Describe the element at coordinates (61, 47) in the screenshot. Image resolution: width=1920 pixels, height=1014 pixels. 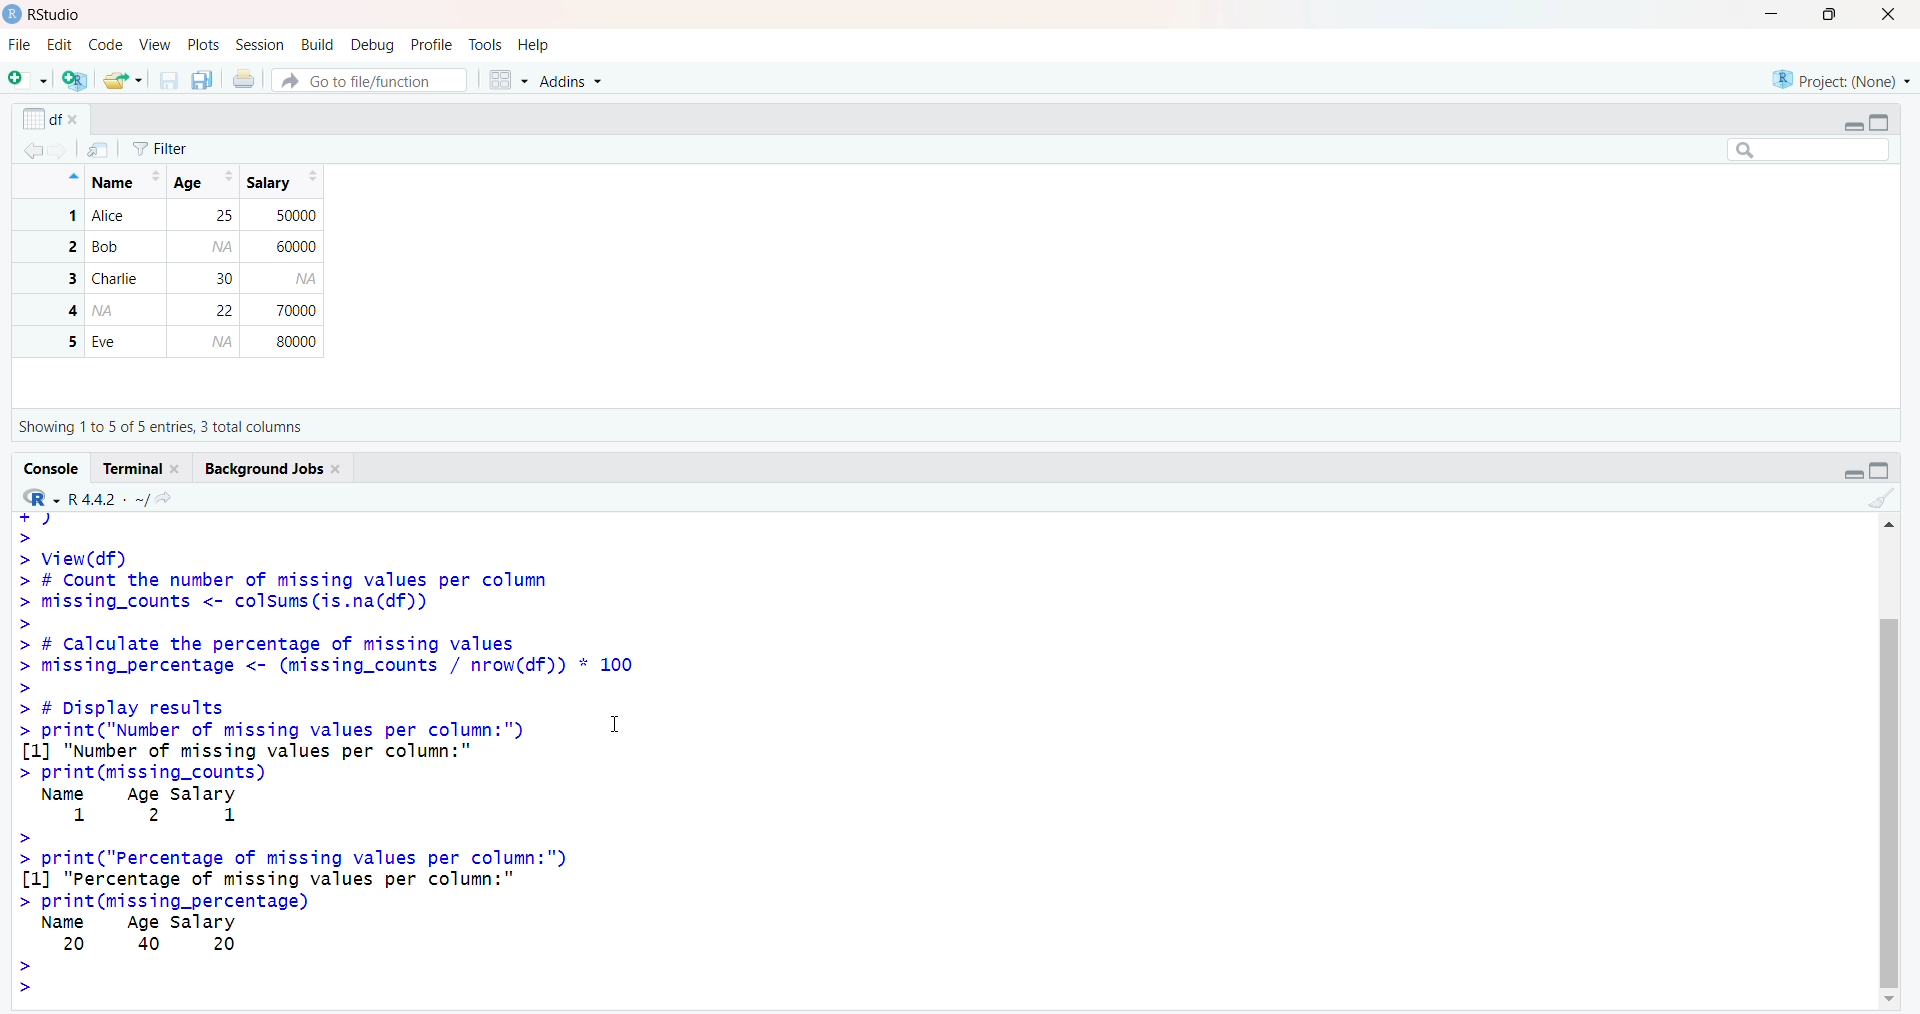
I see `Edit` at that location.